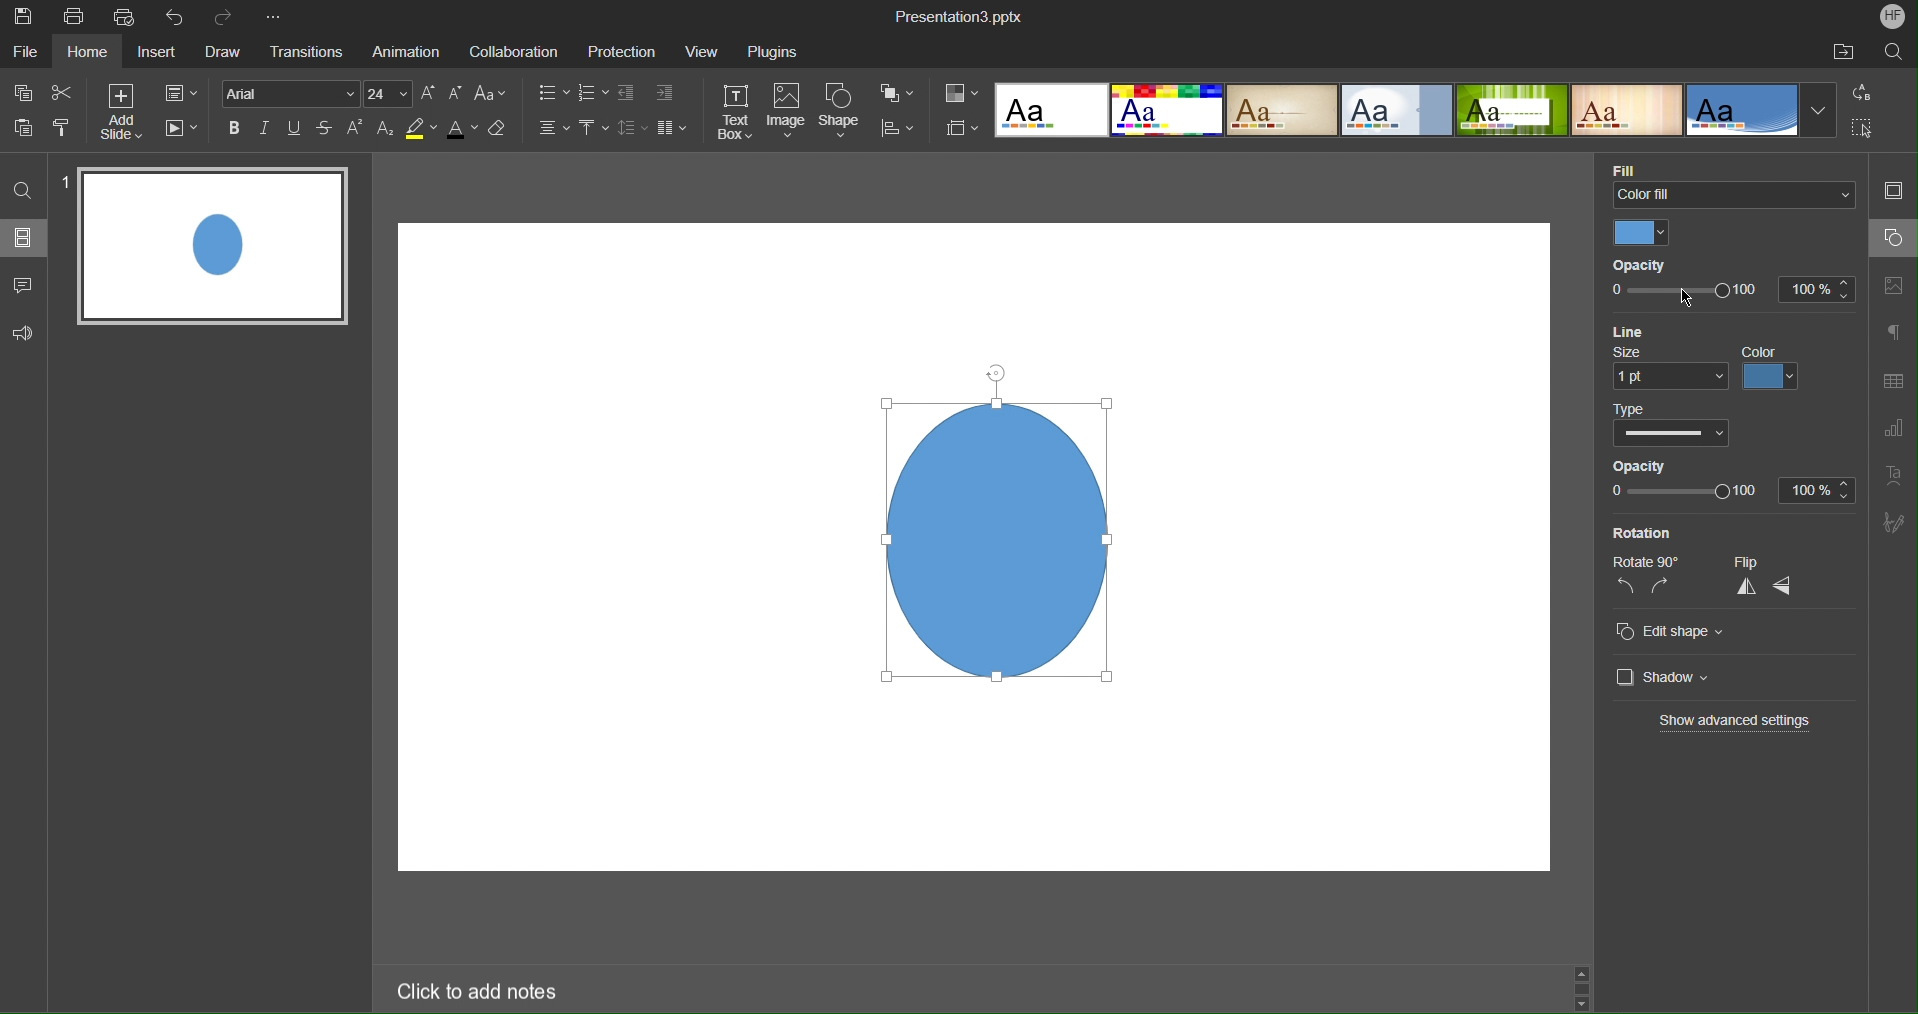 This screenshot has width=1918, height=1014. What do you see at coordinates (273, 14) in the screenshot?
I see `More` at bounding box center [273, 14].